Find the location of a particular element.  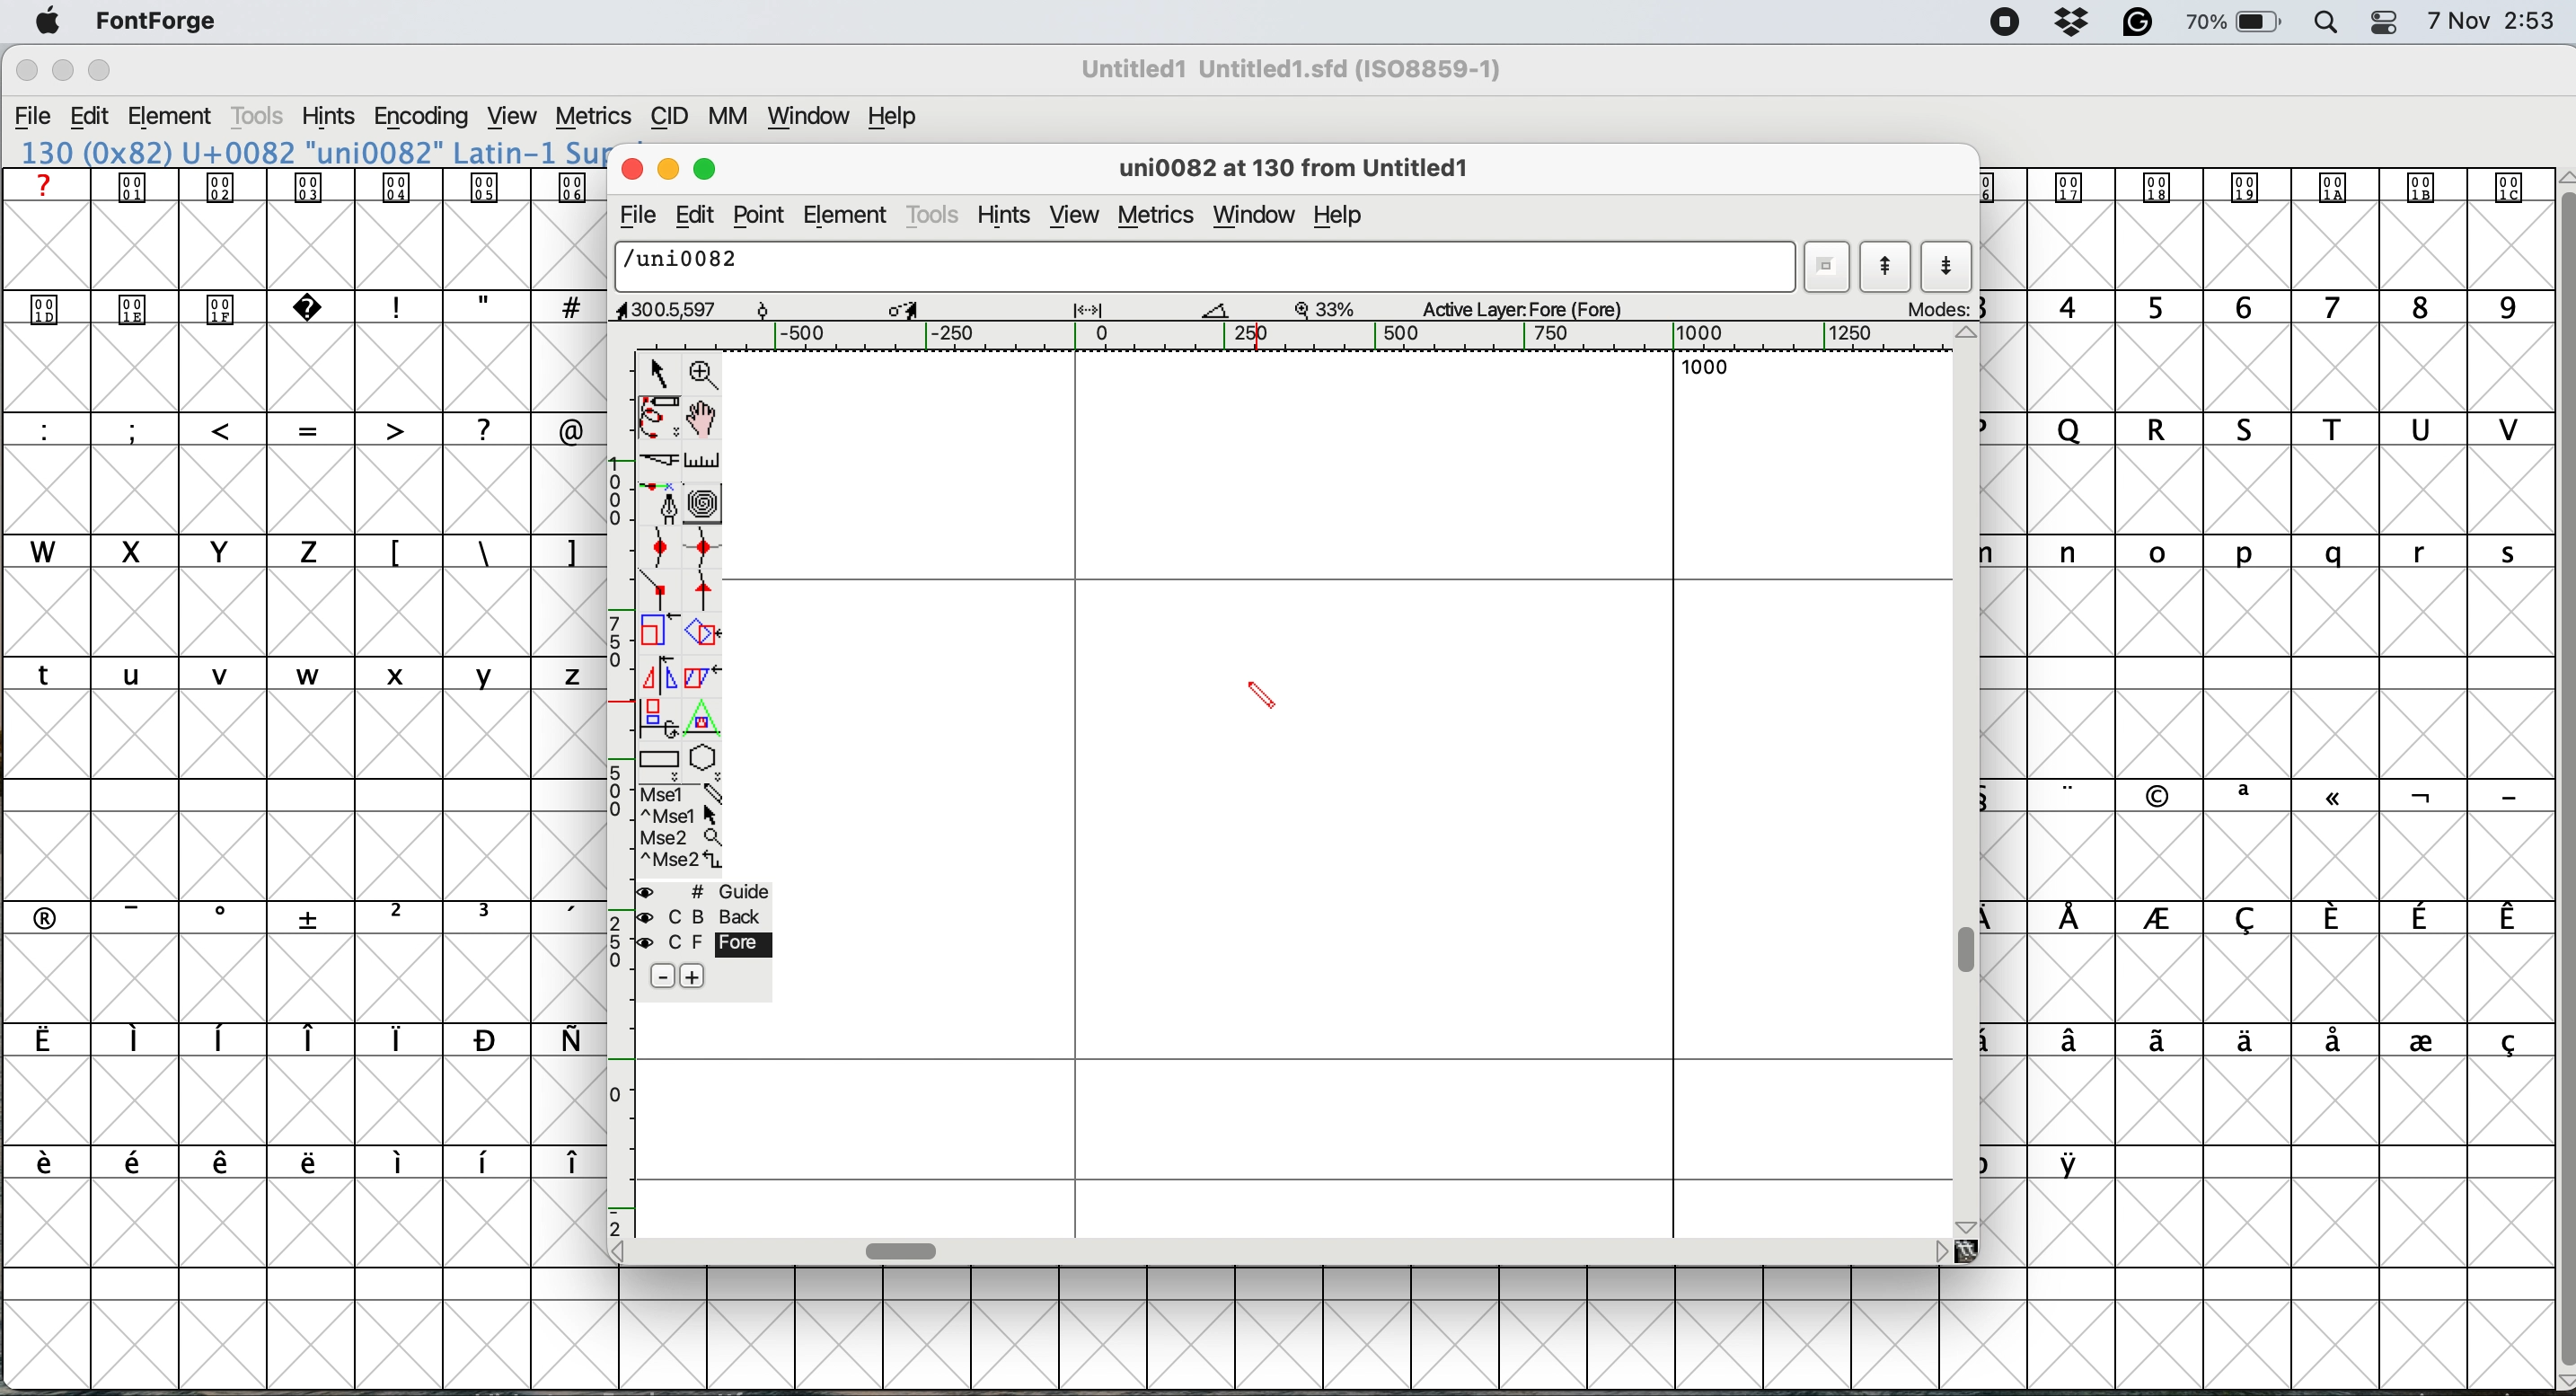

modes is located at coordinates (1940, 308).